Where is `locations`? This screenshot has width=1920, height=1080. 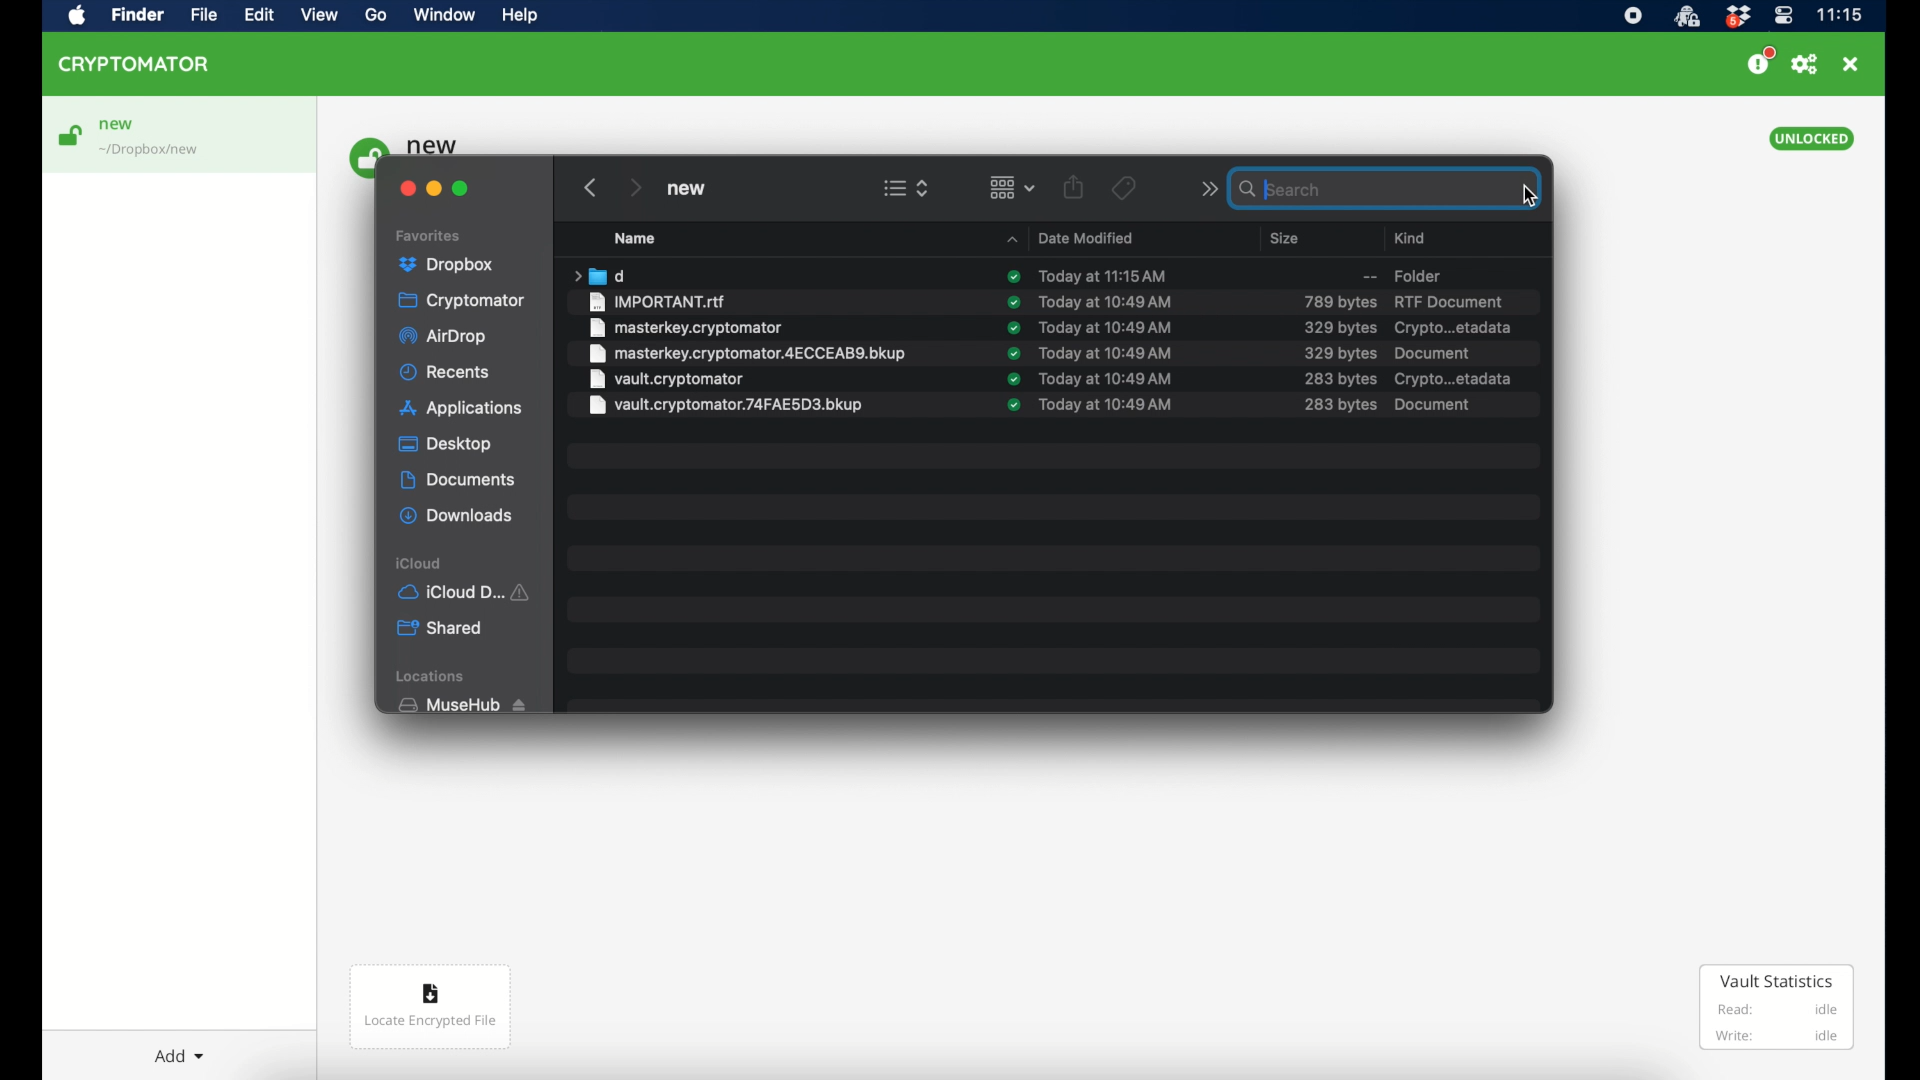
locations is located at coordinates (432, 676).